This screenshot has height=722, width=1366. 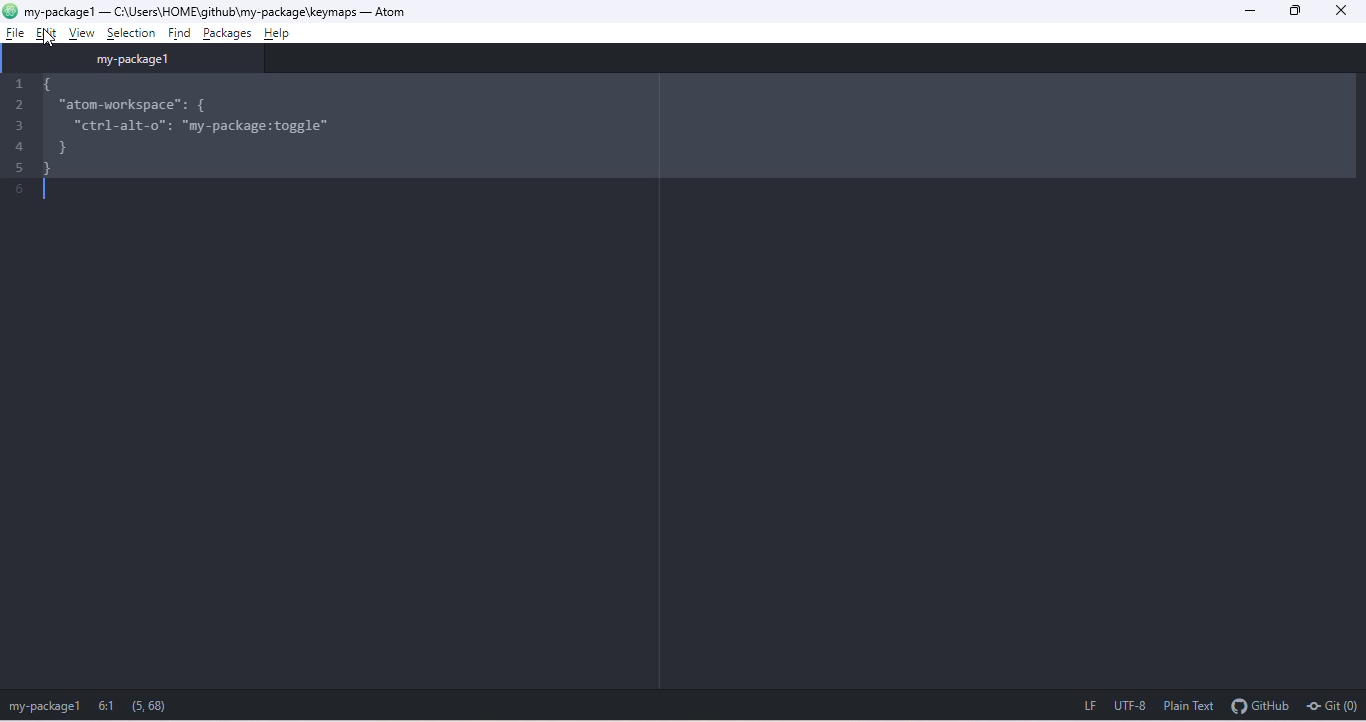 What do you see at coordinates (139, 59) in the screenshot?
I see `my-package1 tab` at bounding box center [139, 59].